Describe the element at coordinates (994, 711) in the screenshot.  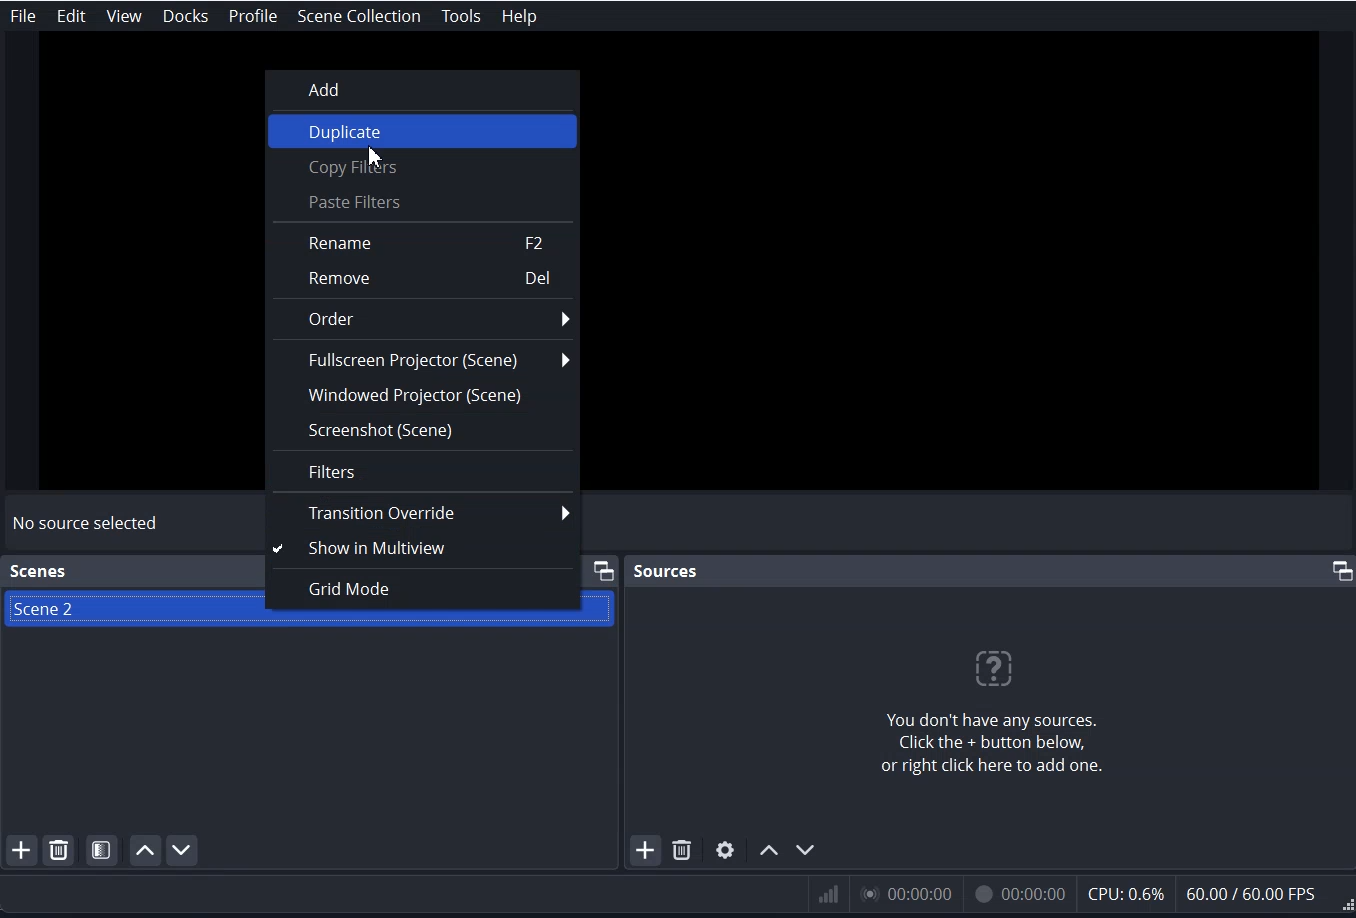
I see `Text about no sources and how to add a new source` at that location.